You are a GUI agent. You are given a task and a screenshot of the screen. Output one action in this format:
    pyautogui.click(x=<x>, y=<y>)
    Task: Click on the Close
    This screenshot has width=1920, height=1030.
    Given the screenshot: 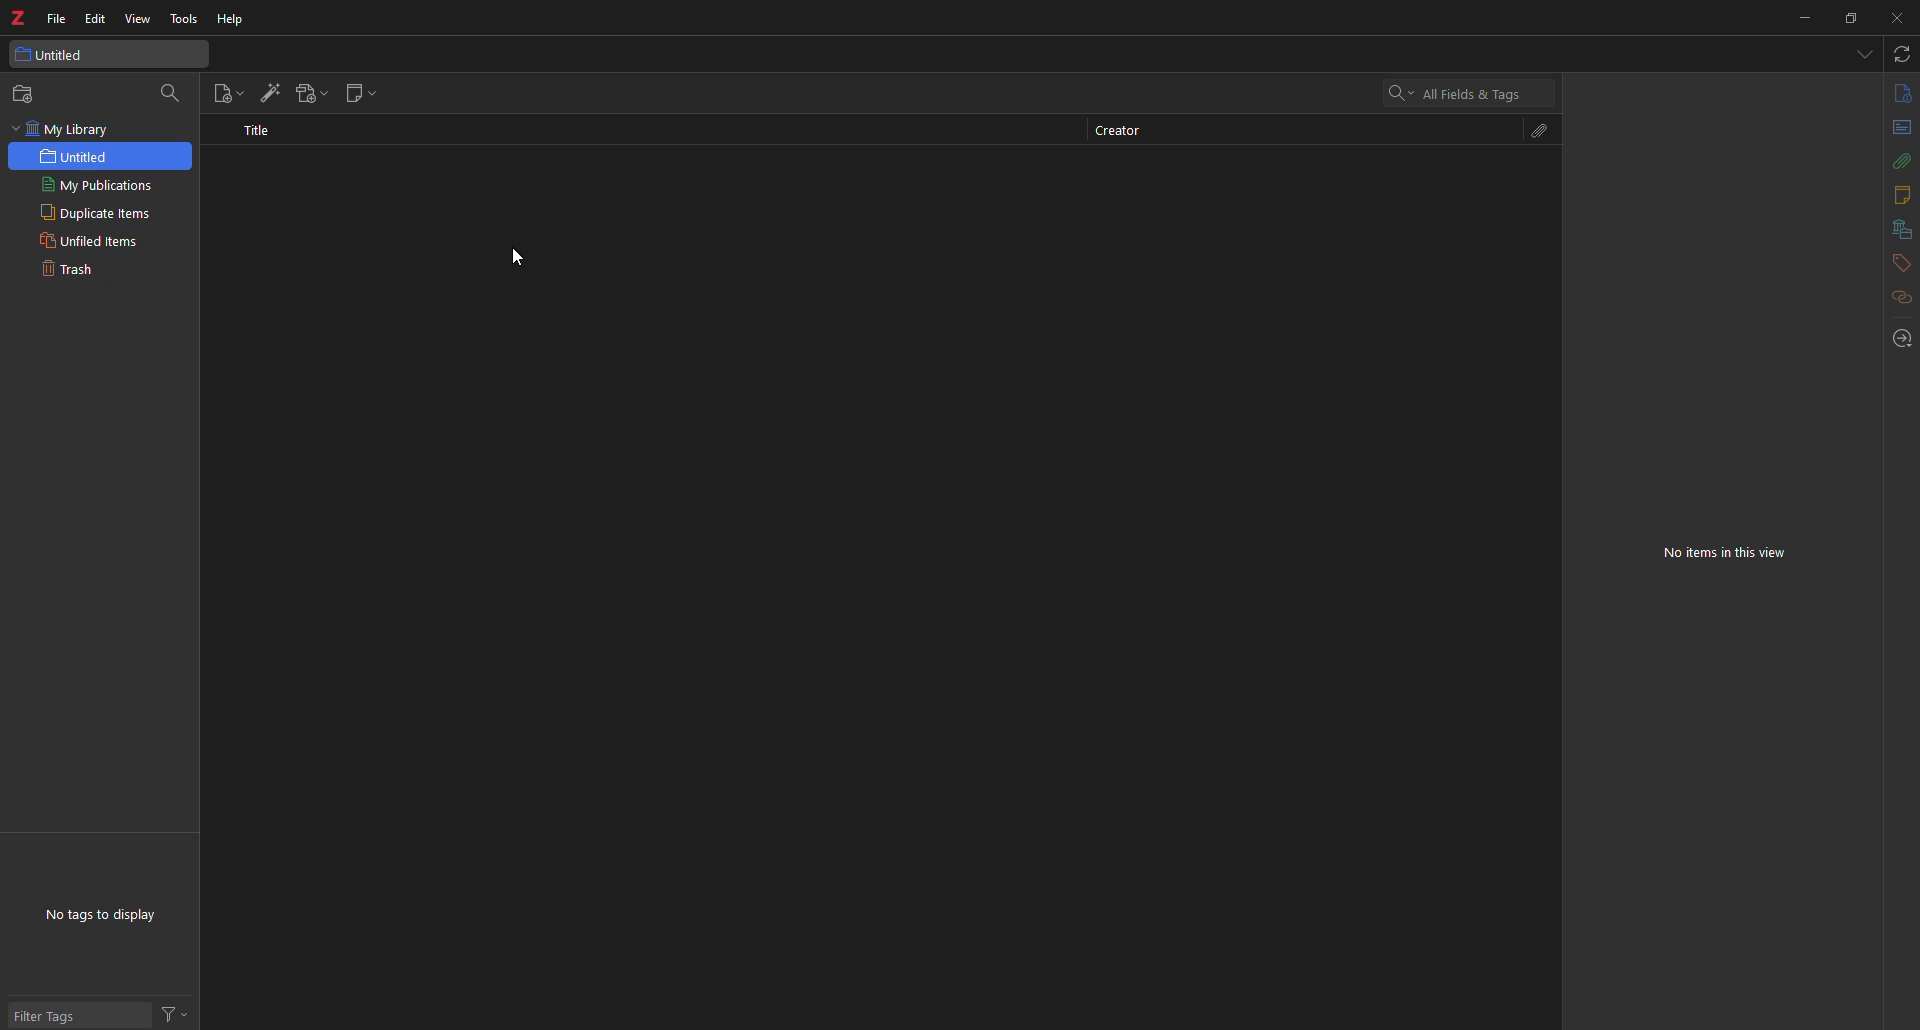 What is the action you would take?
    pyautogui.click(x=1895, y=18)
    